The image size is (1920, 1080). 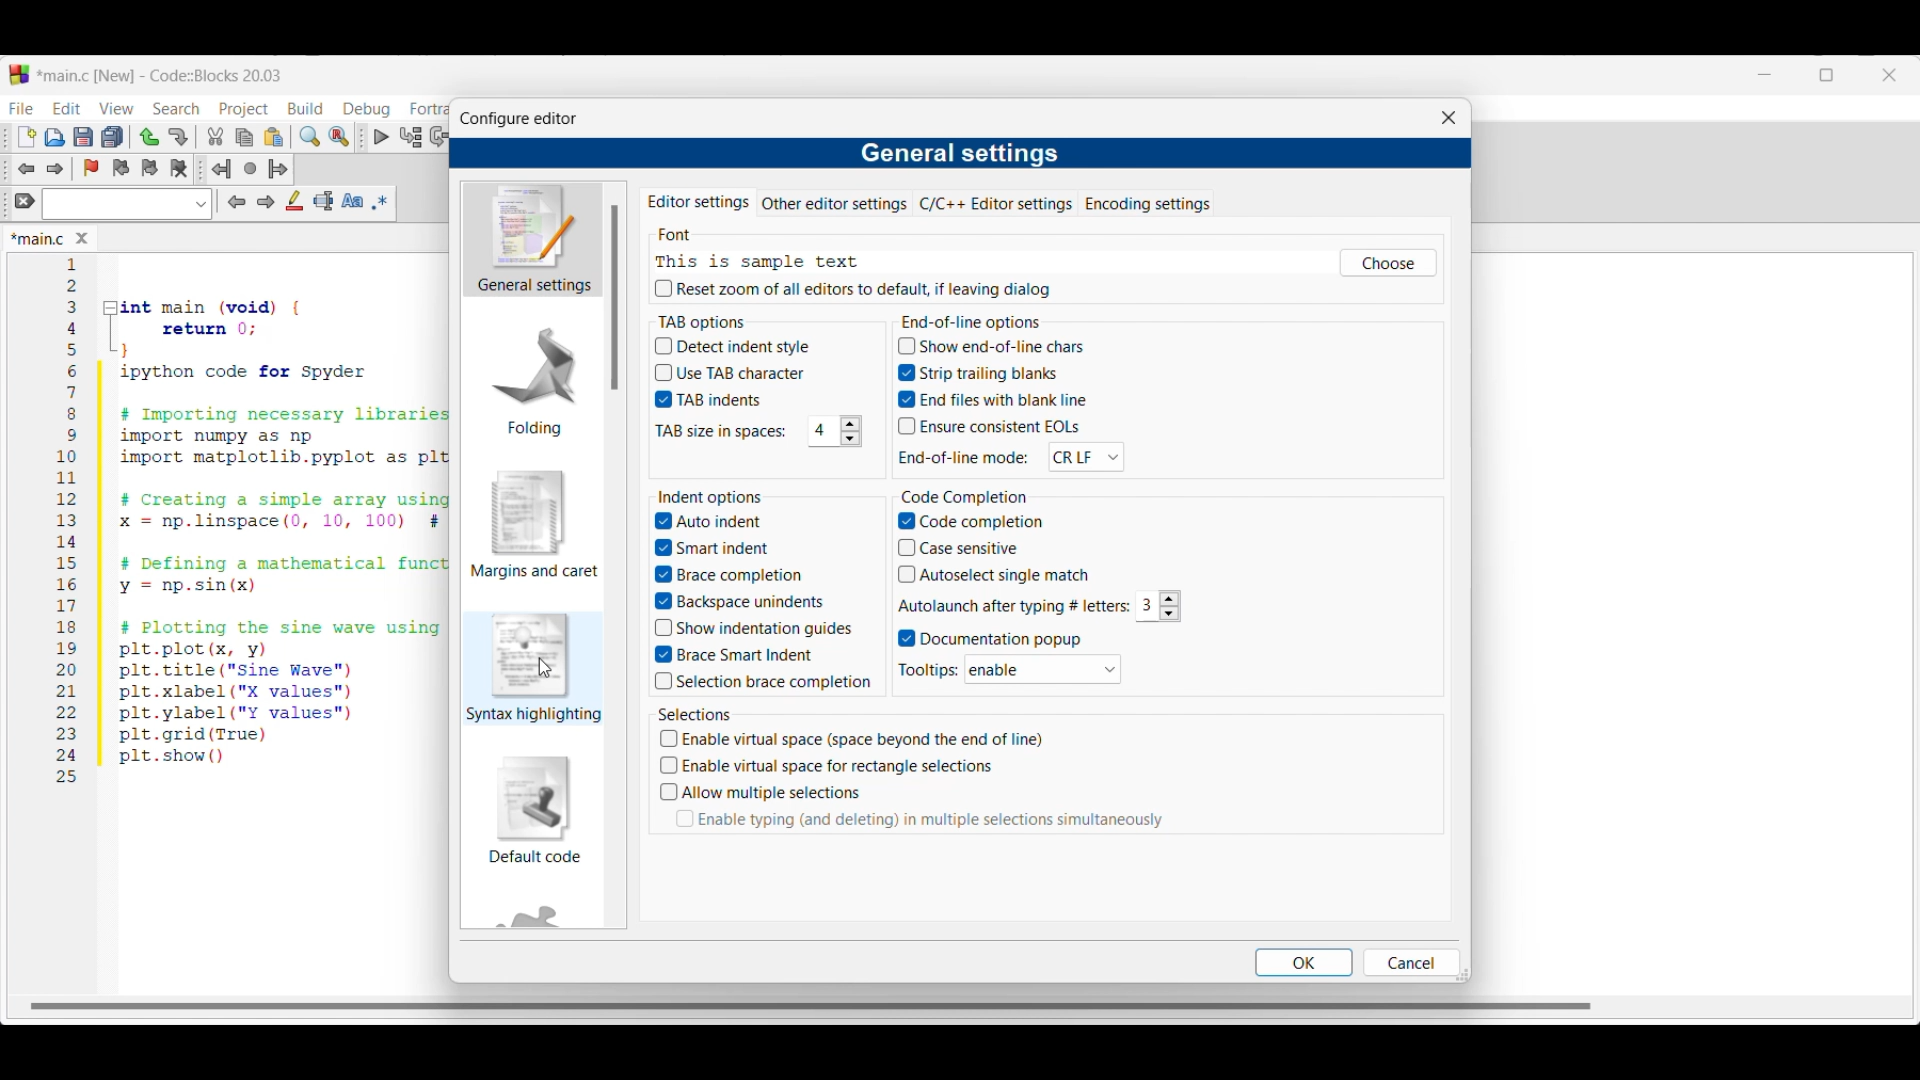 What do you see at coordinates (310, 136) in the screenshot?
I see `Find` at bounding box center [310, 136].